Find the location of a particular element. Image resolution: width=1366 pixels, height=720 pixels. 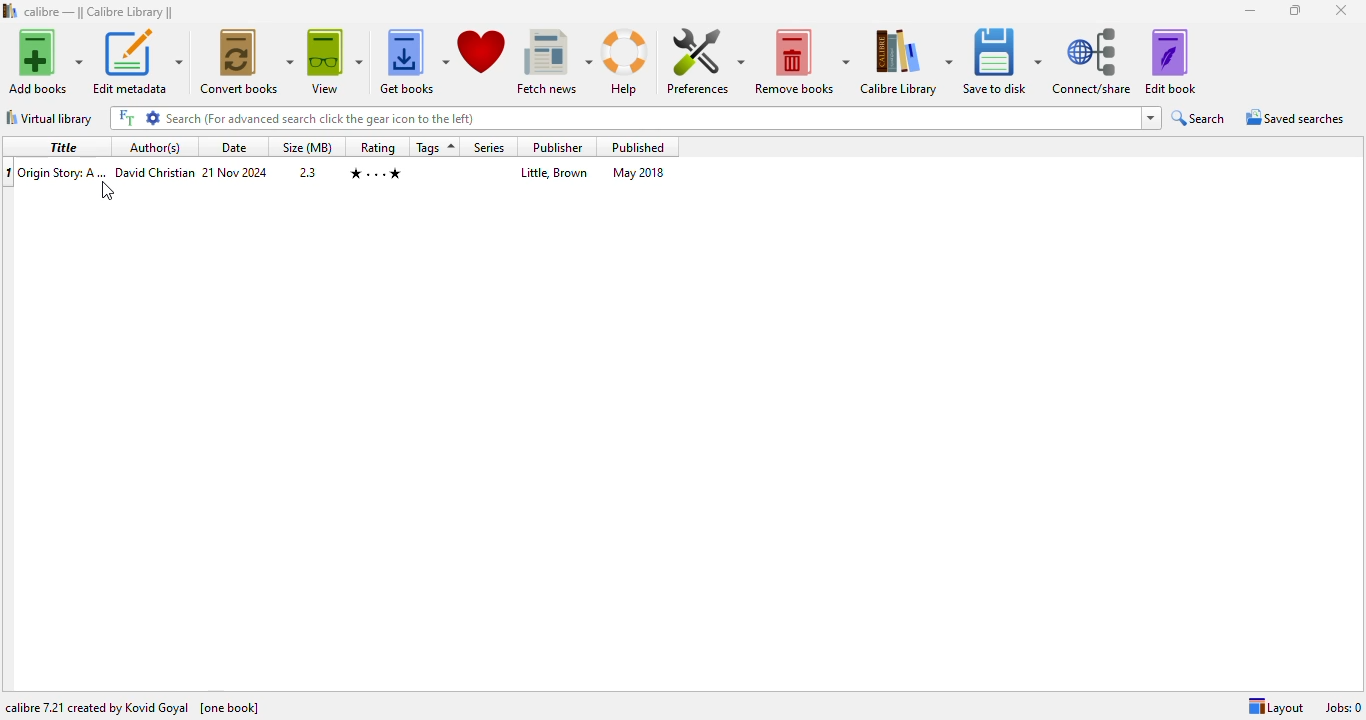

21 Nov 2024 is located at coordinates (235, 171).